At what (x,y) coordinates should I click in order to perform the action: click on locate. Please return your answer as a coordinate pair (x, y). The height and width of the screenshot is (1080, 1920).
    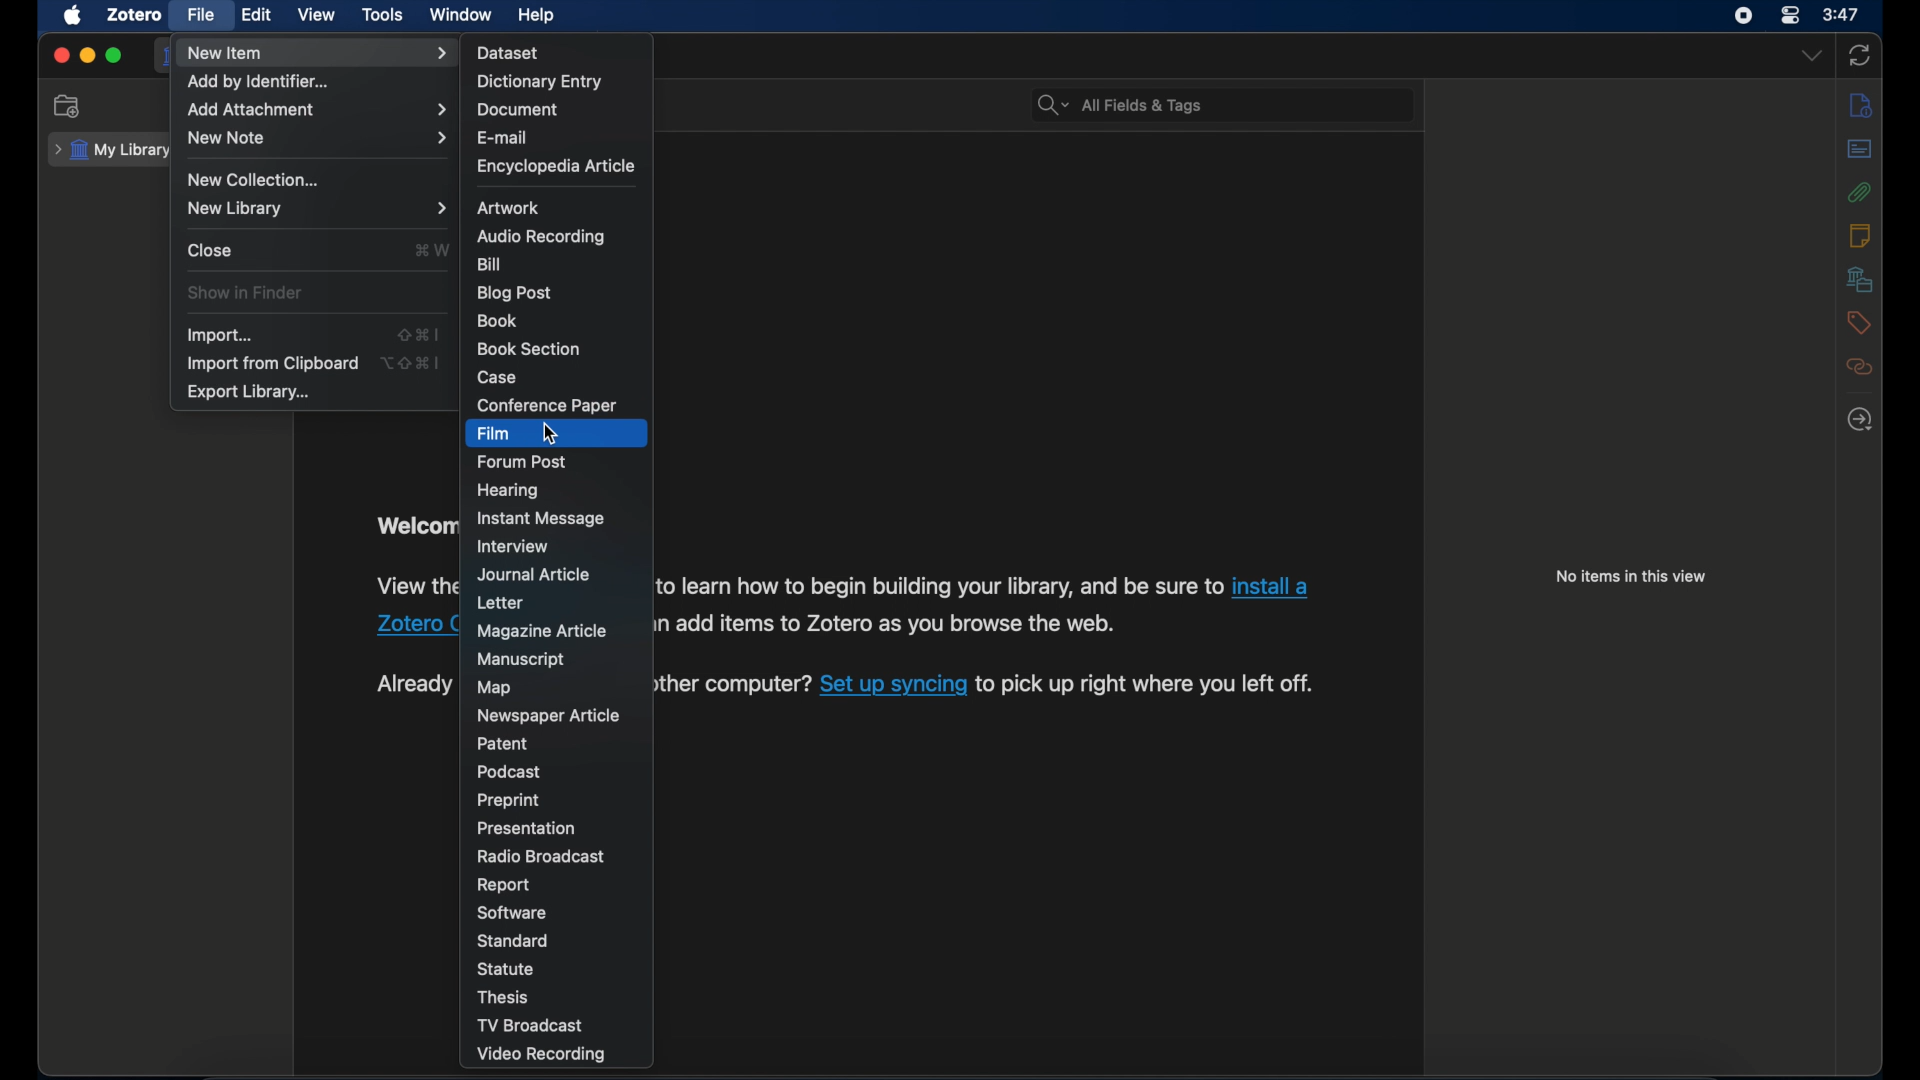
    Looking at the image, I should click on (1861, 420).